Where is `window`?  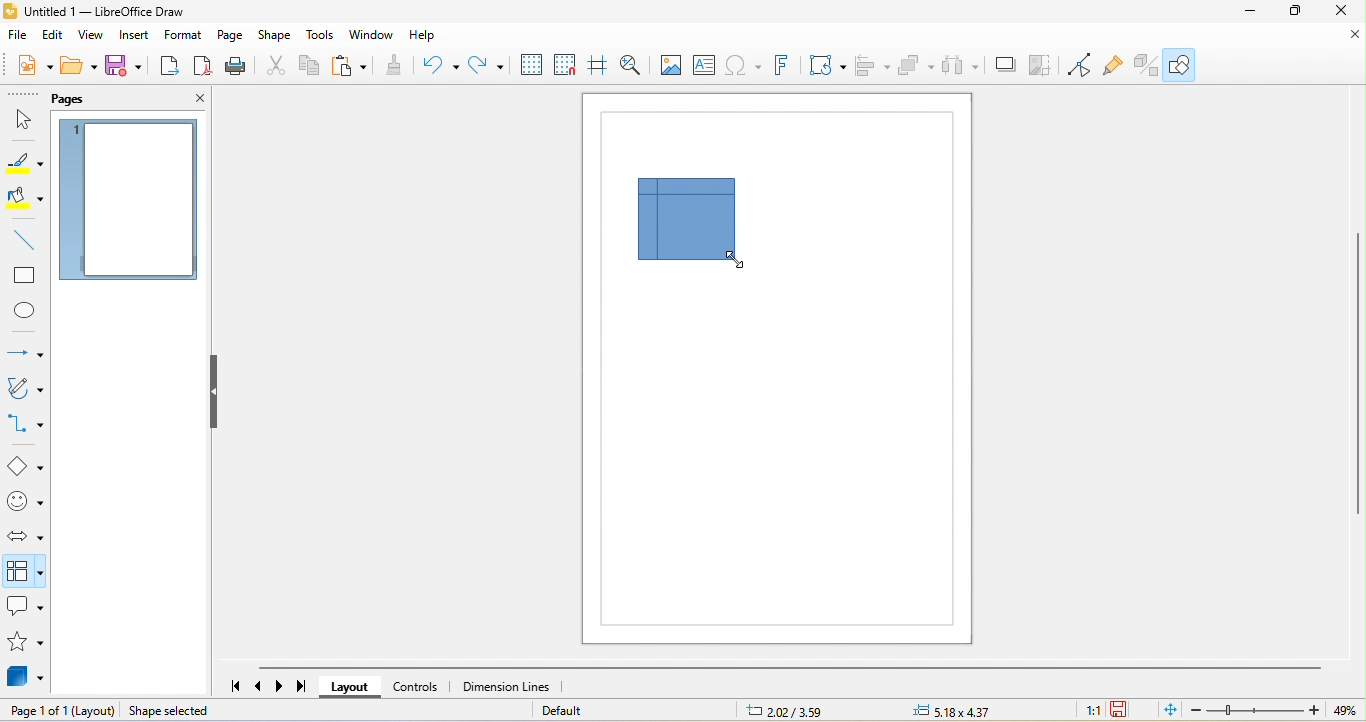
window is located at coordinates (373, 38).